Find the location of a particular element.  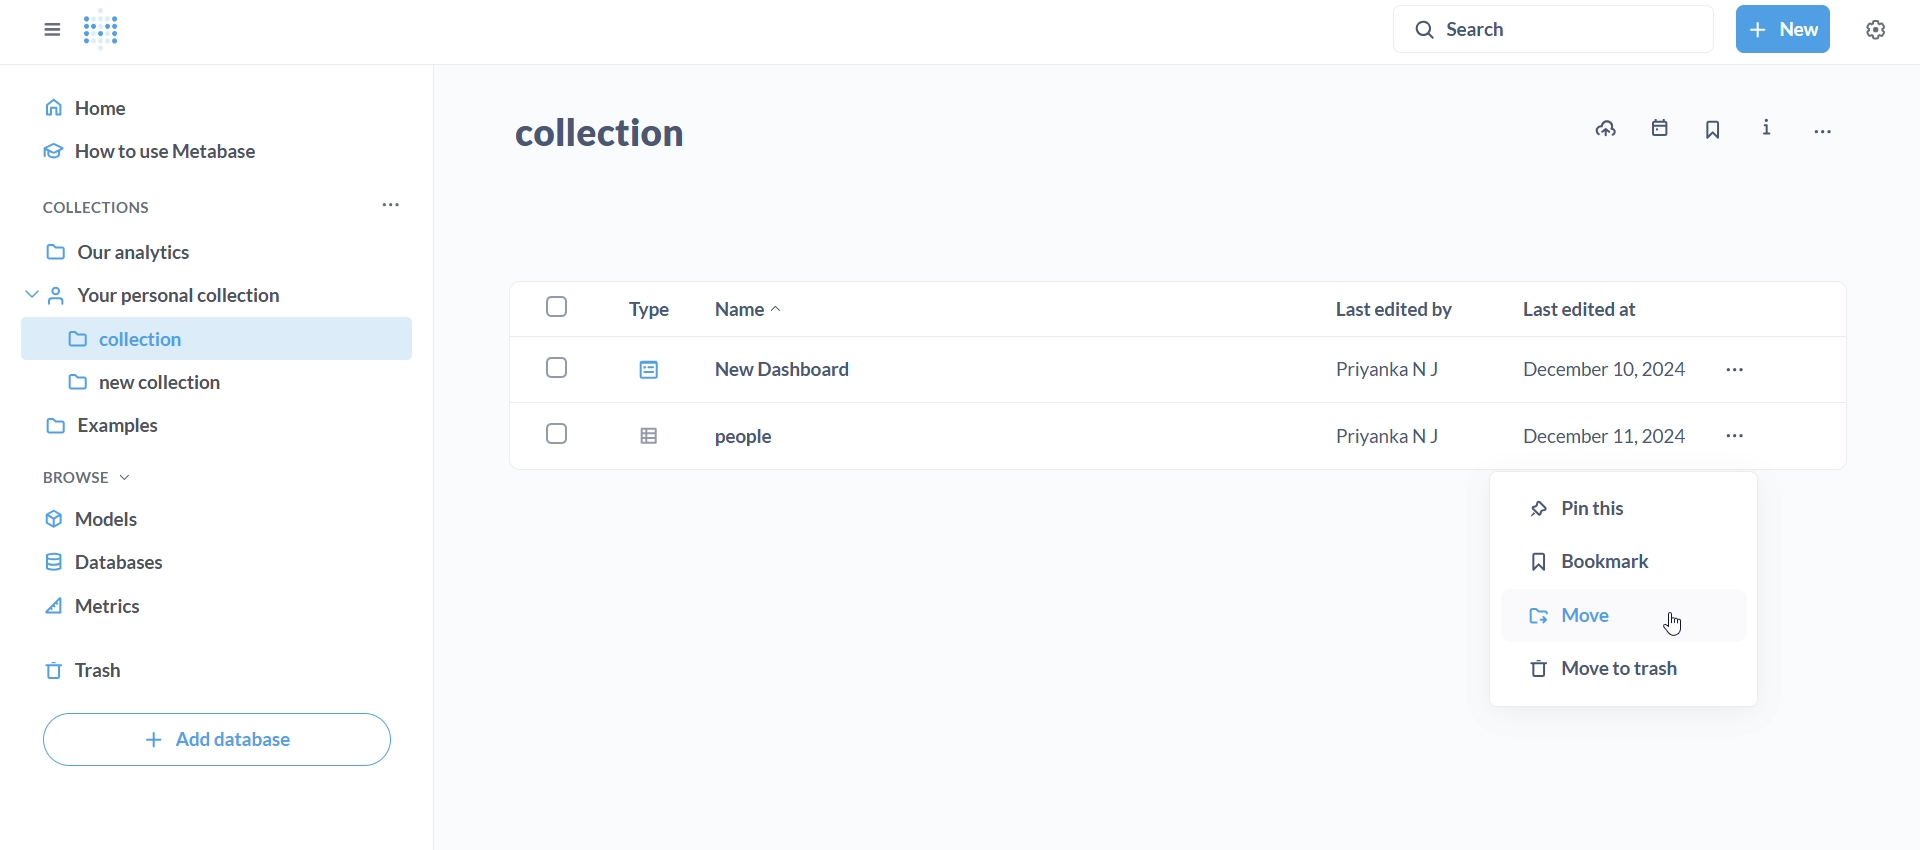

sheet is located at coordinates (642, 432).